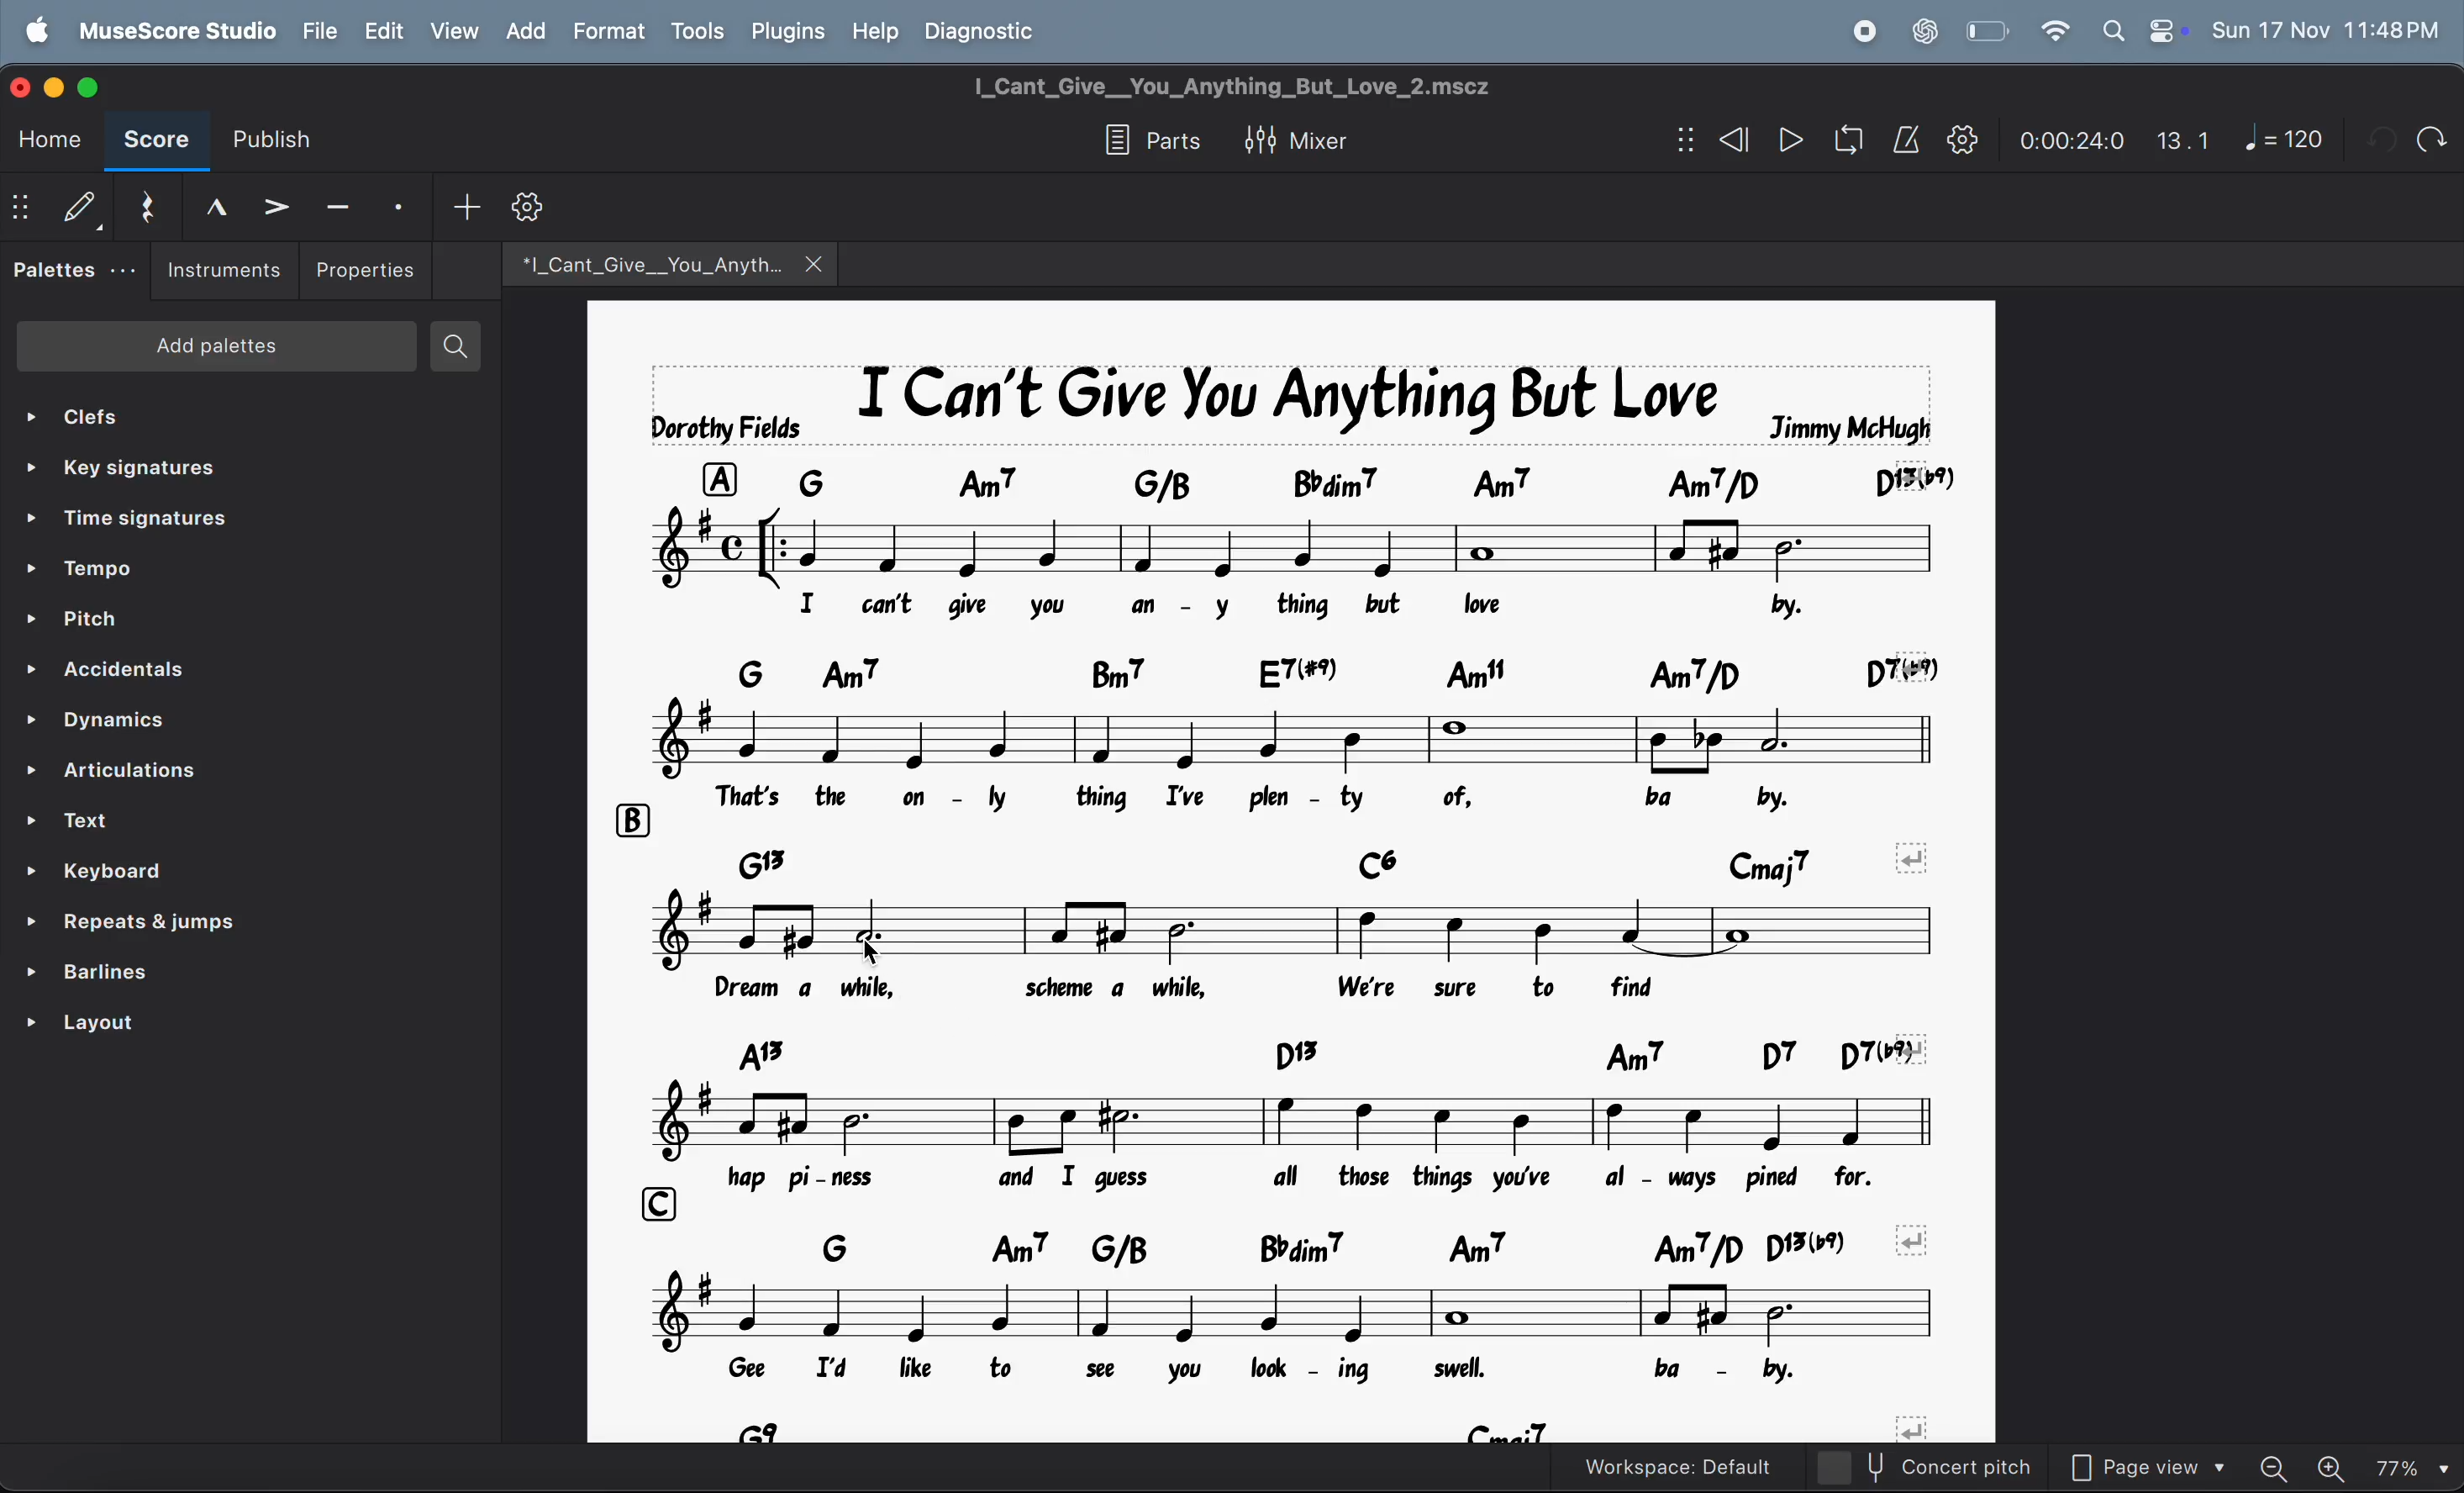 The image size is (2464, 1493). I want to click on note 120, so click(2281, 139).